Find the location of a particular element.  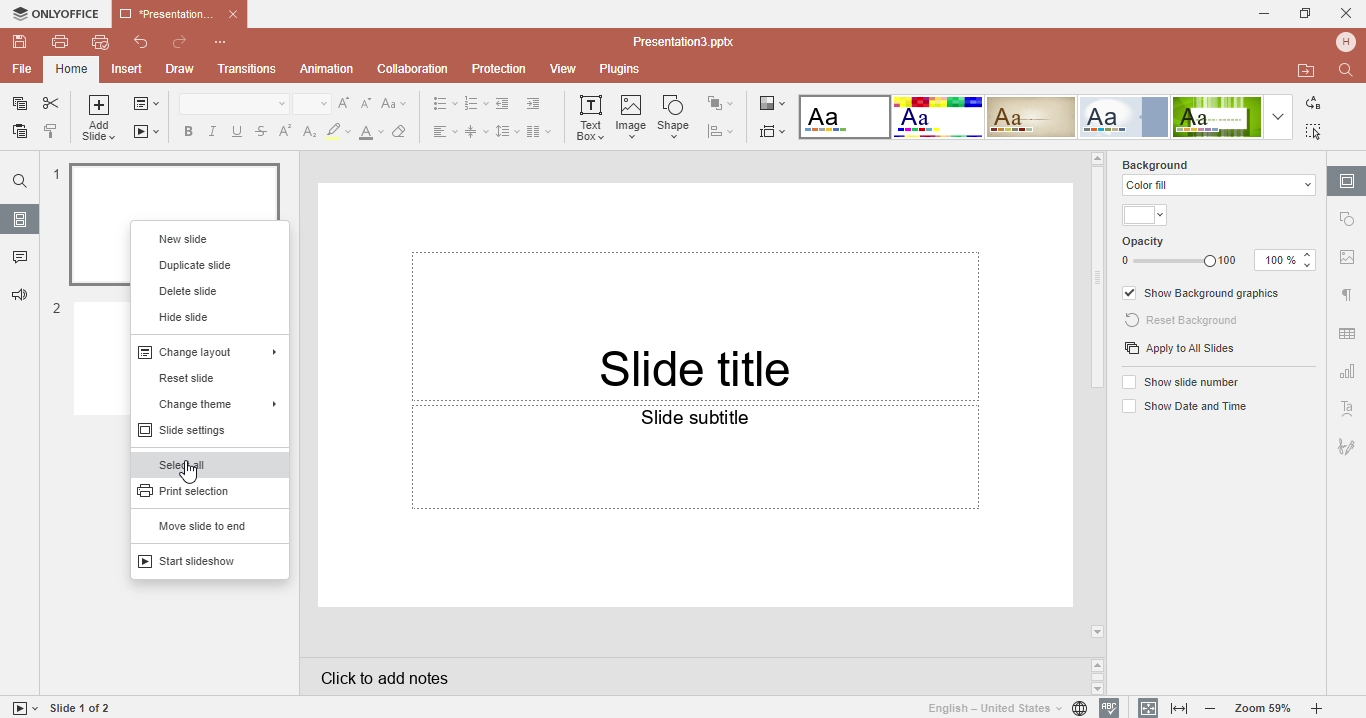

Line spacing is located at coordinates (508, 131).